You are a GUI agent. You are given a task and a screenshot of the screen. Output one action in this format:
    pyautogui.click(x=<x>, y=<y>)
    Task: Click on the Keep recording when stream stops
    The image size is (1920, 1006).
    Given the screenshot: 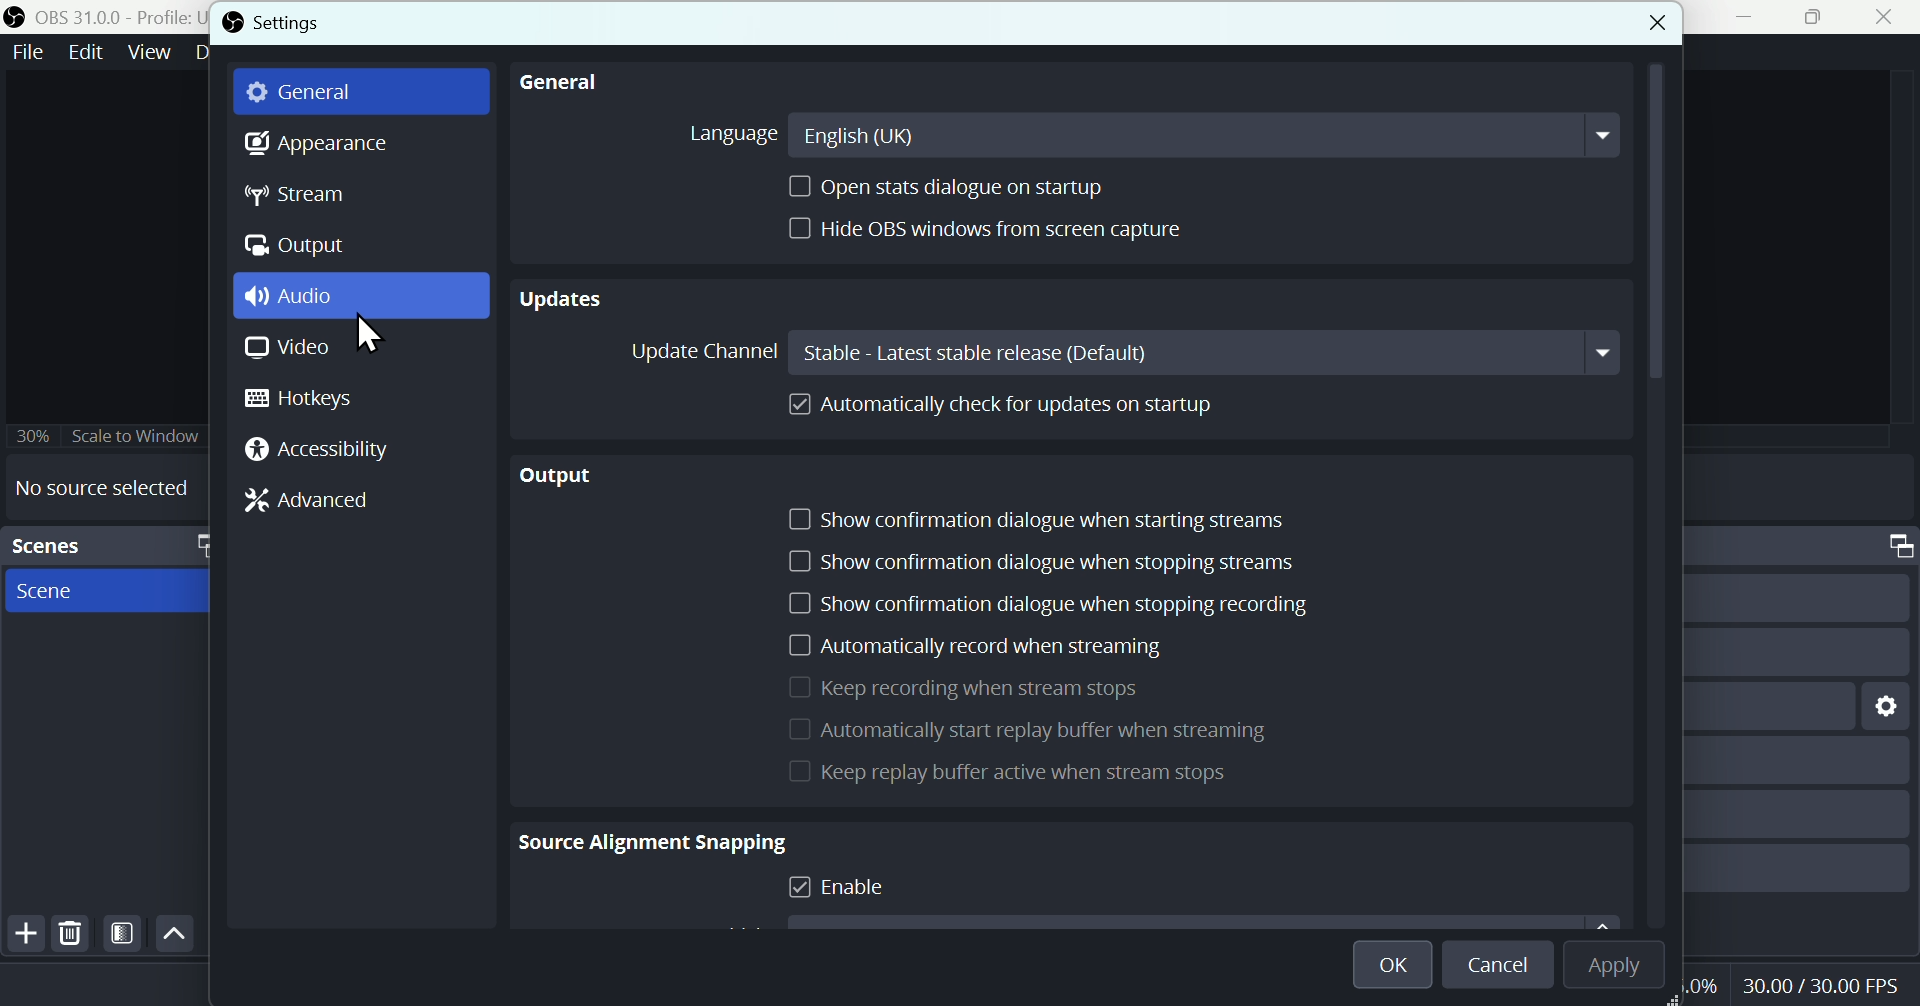 What is the action you would take?
    pyautogui.click(x=975, y=692)
    